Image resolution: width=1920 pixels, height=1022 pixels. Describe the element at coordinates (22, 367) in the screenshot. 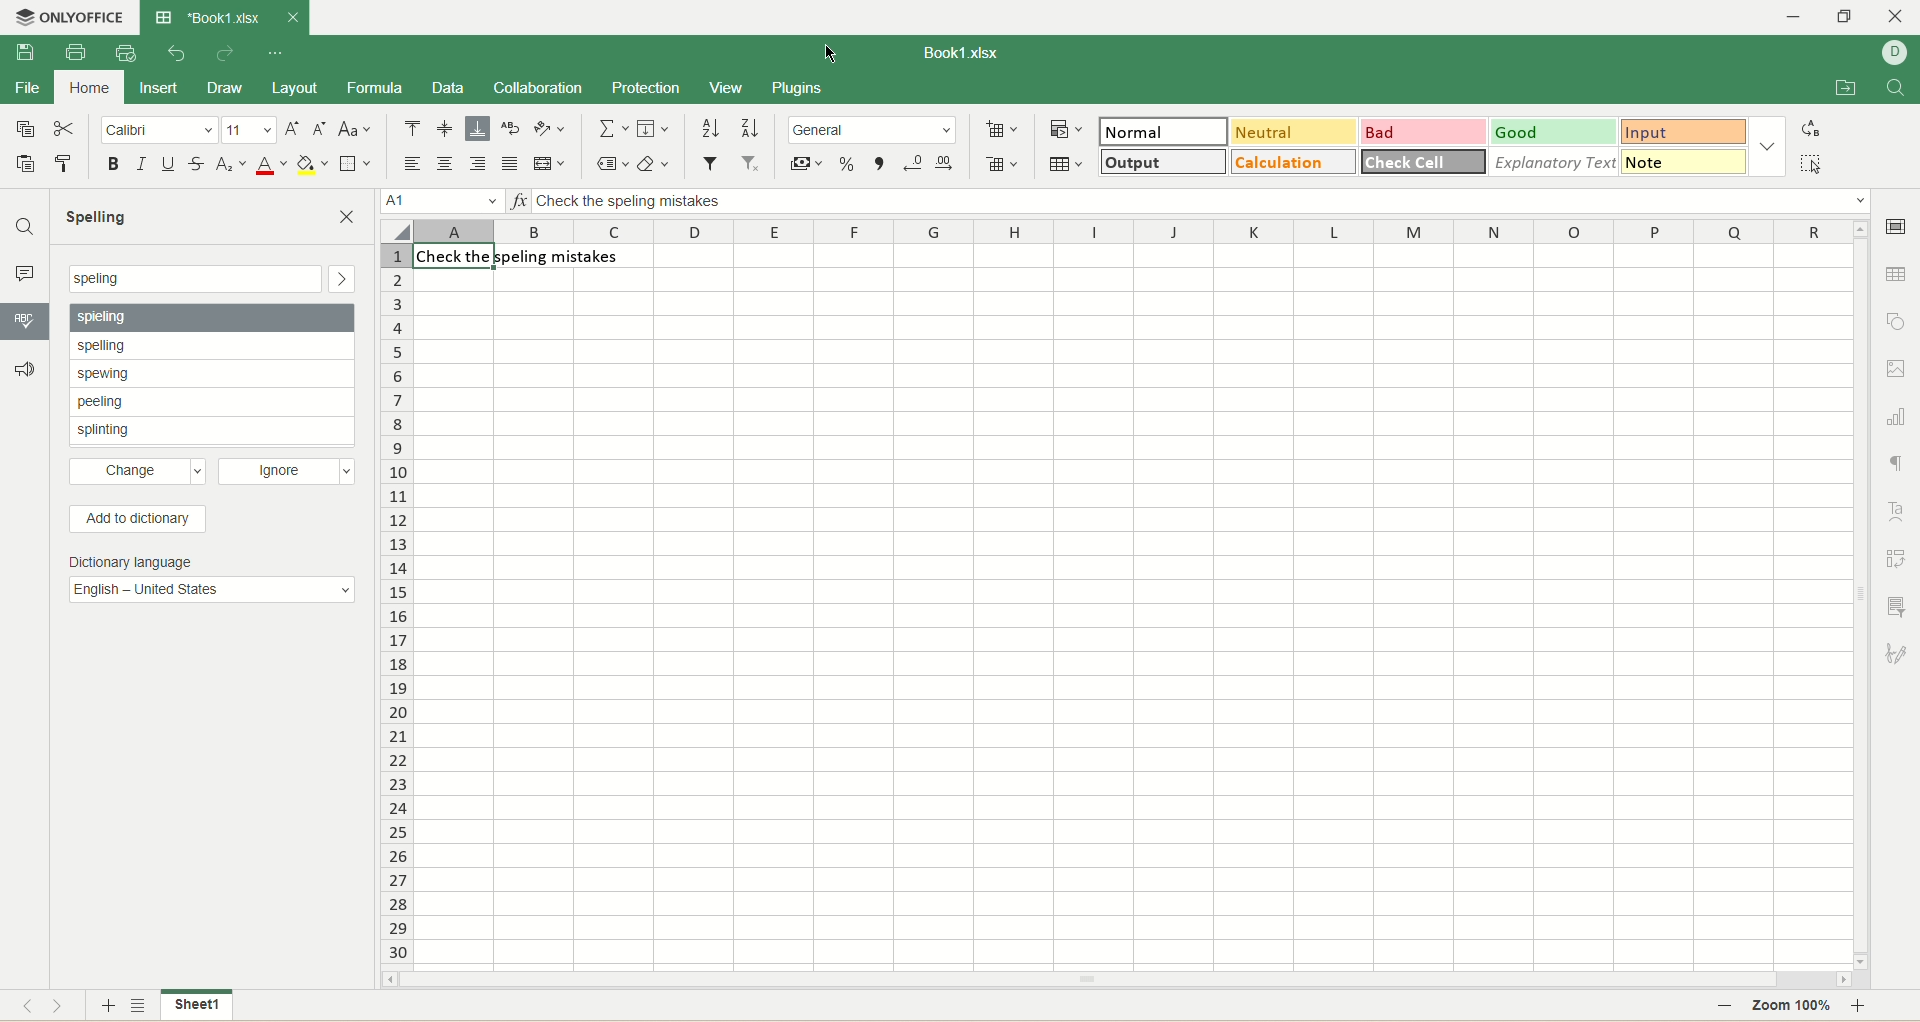

I see `feedback and support` at that location.